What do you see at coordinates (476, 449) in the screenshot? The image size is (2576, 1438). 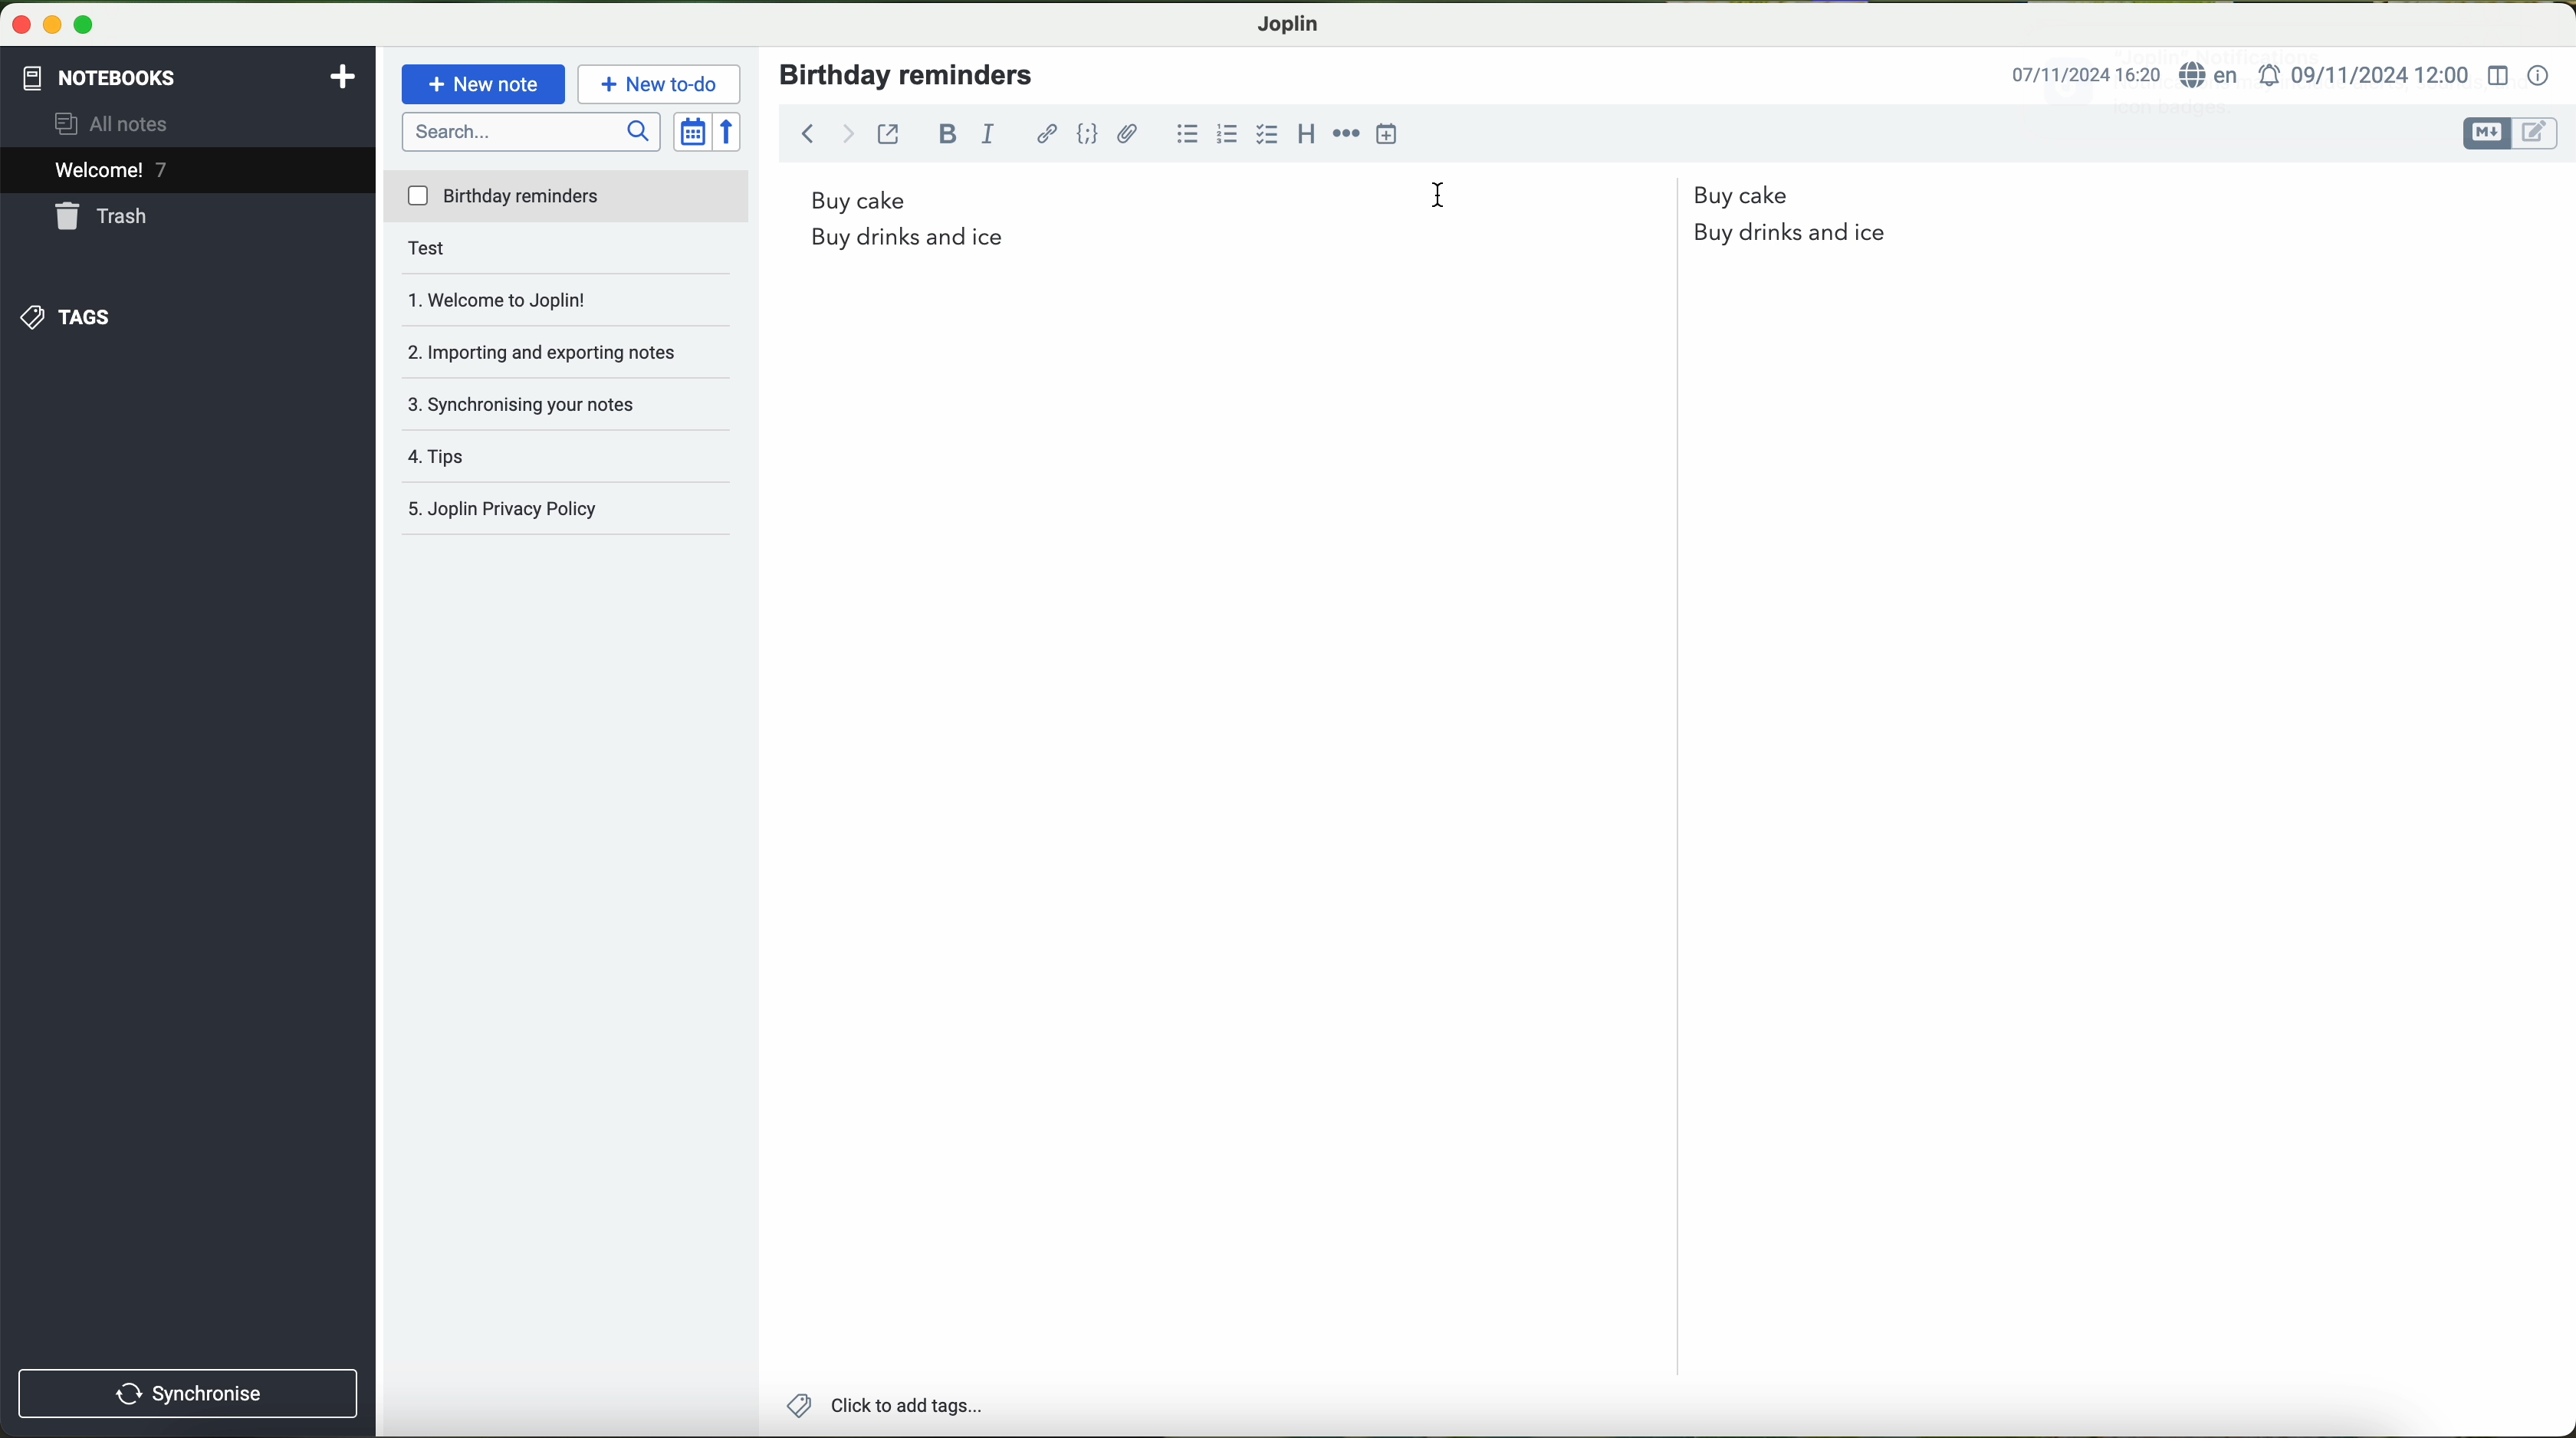 I see `tips` at bounding box center [476, 449].